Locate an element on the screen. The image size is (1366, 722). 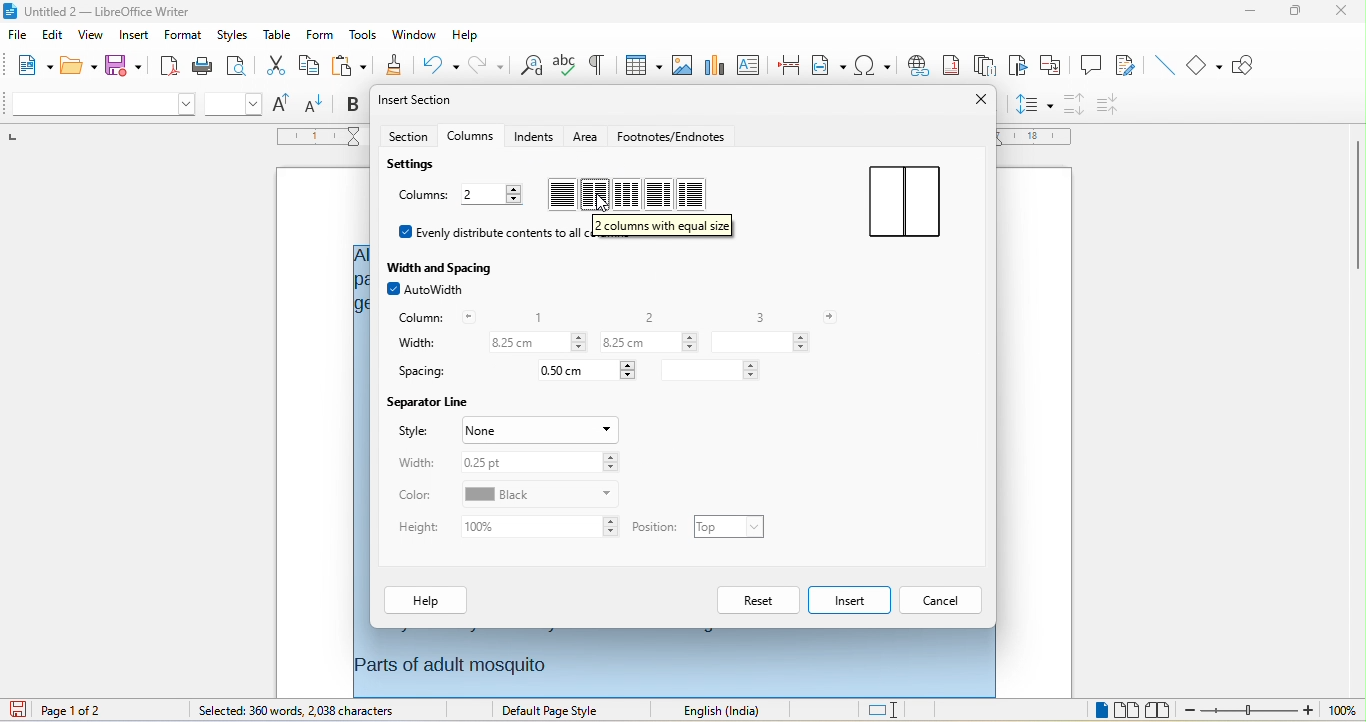
decrease paragraph spacing is located at coordinates (1110, 103).